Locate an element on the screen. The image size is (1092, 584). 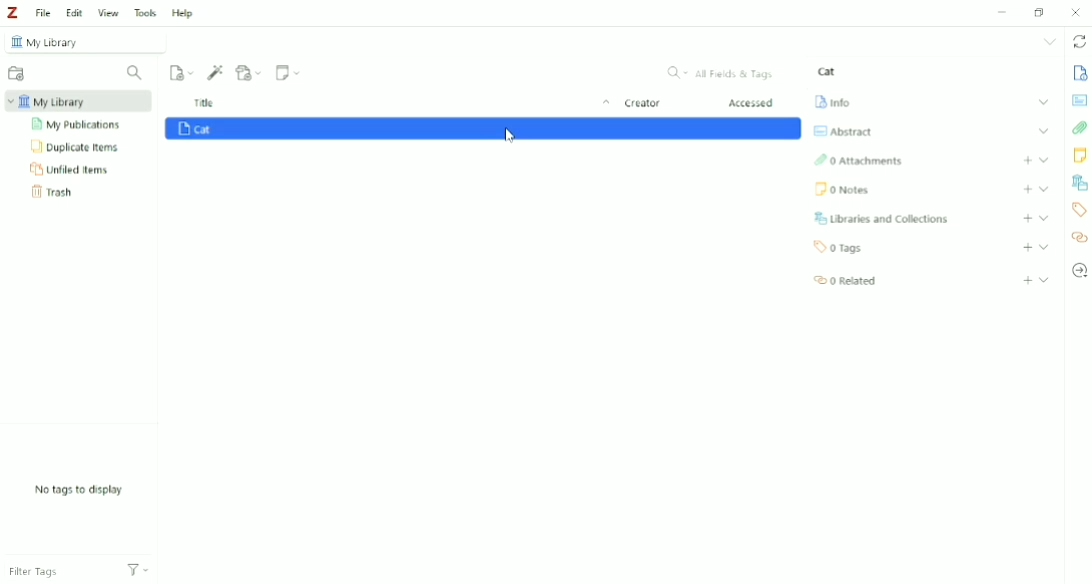
Edit is located at coordinates (74, 13).